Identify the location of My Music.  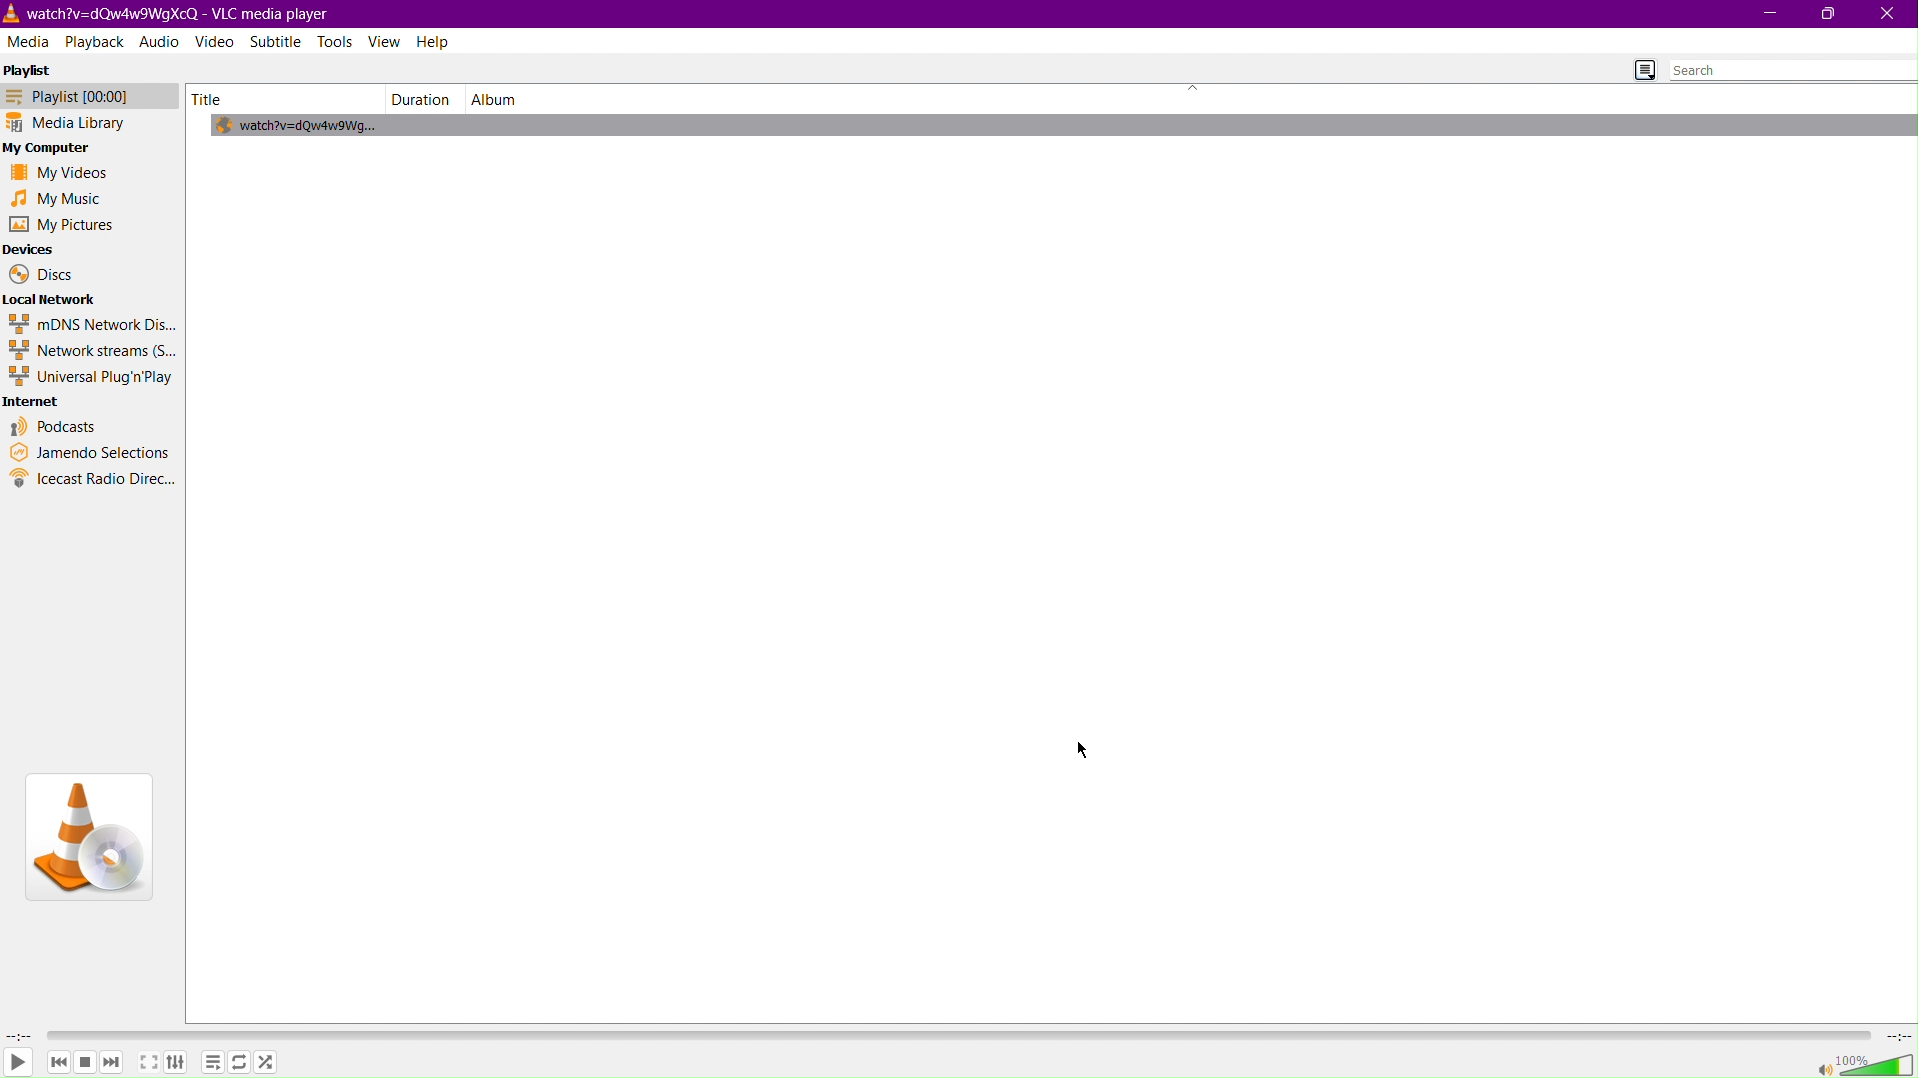
(65, 199).